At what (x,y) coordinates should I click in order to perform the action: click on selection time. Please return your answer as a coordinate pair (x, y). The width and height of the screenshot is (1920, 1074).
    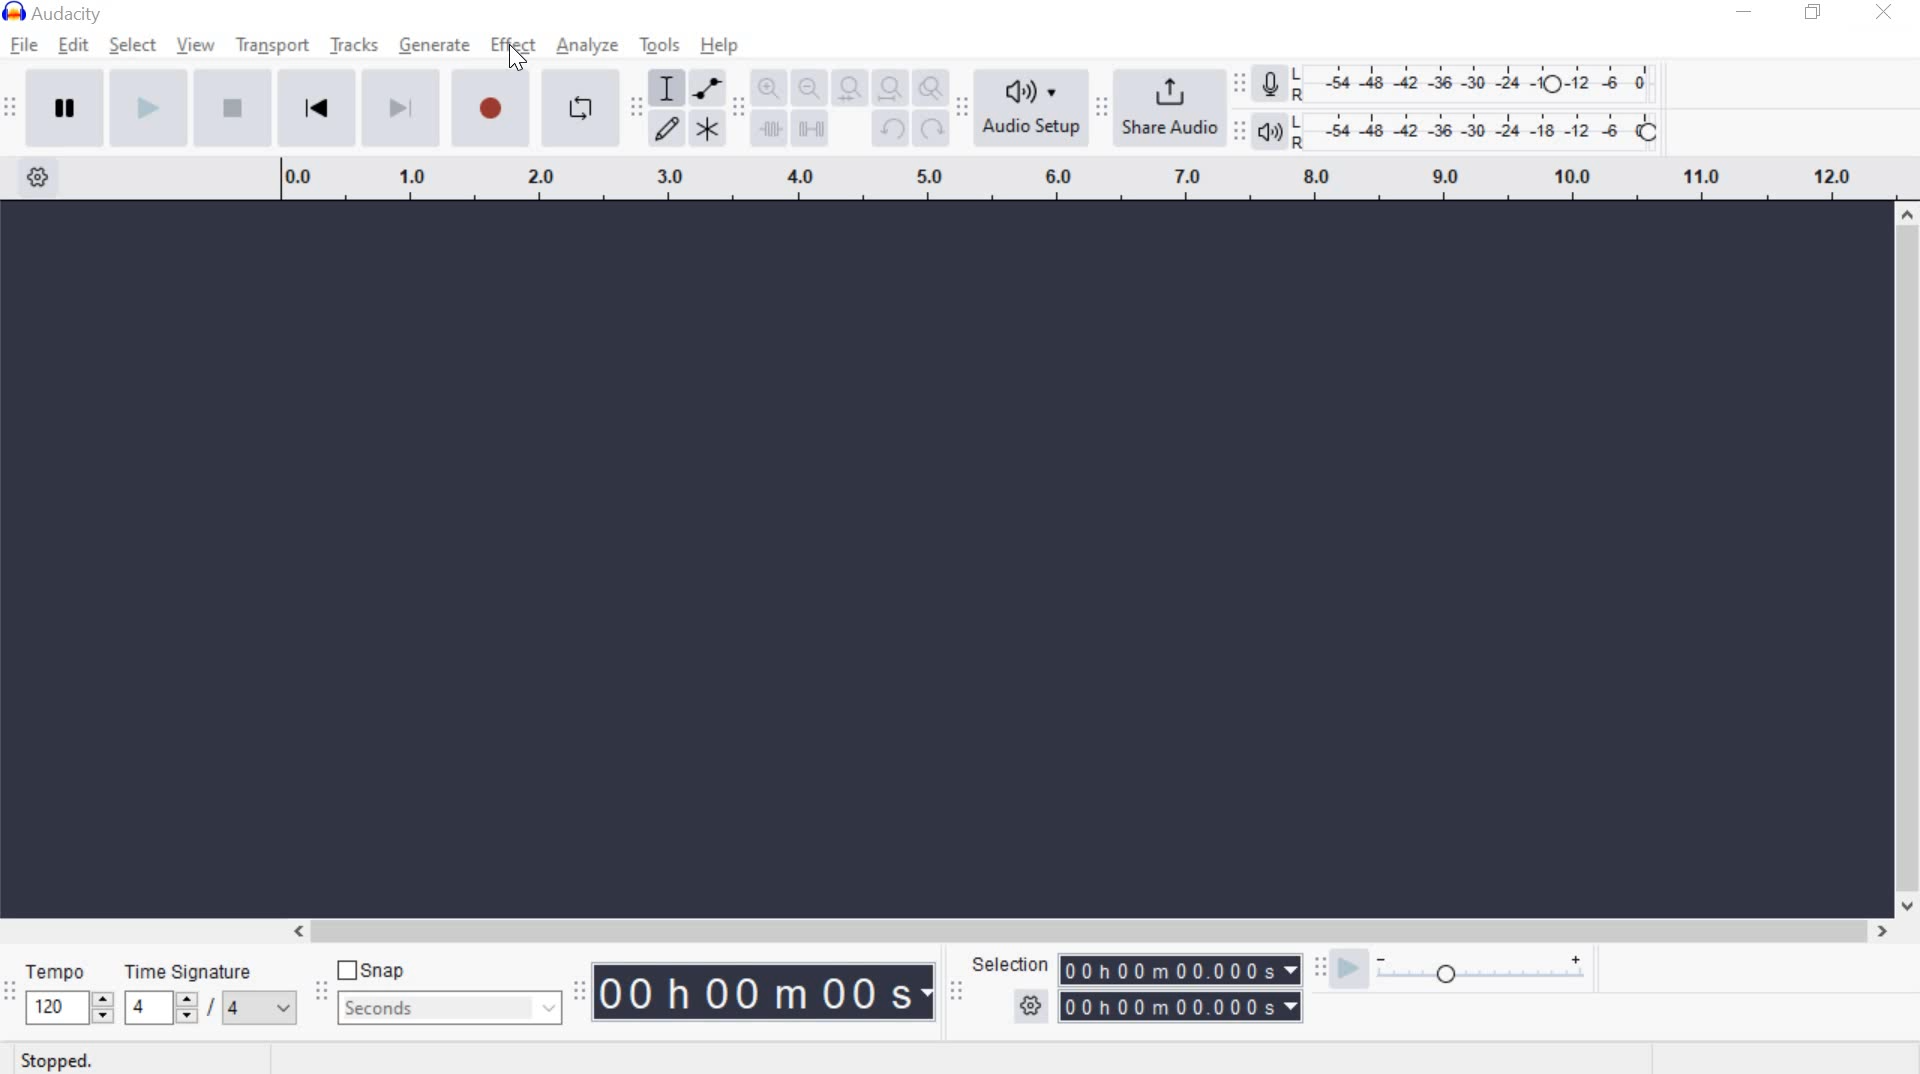
    Looking at the image, I should click on (1178, 969).